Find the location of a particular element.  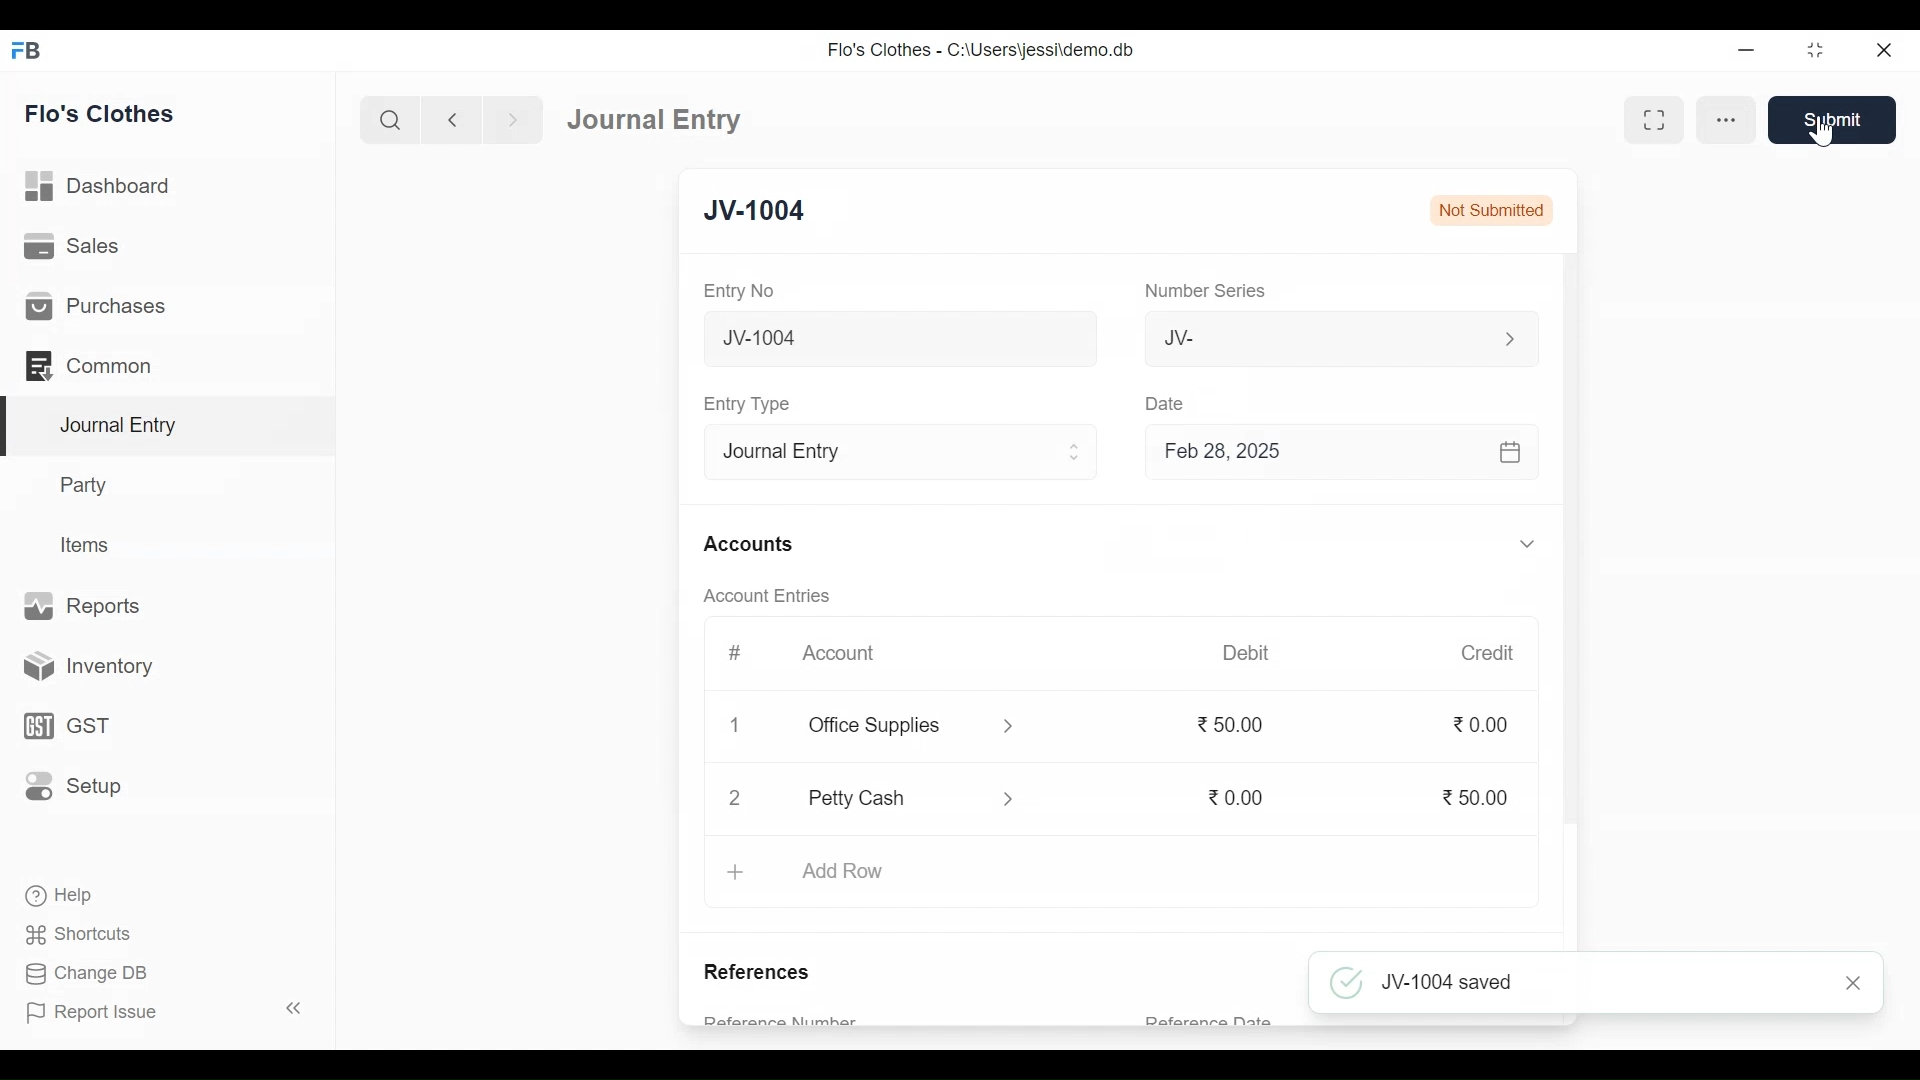

Help is located at coordinates (57, 893).